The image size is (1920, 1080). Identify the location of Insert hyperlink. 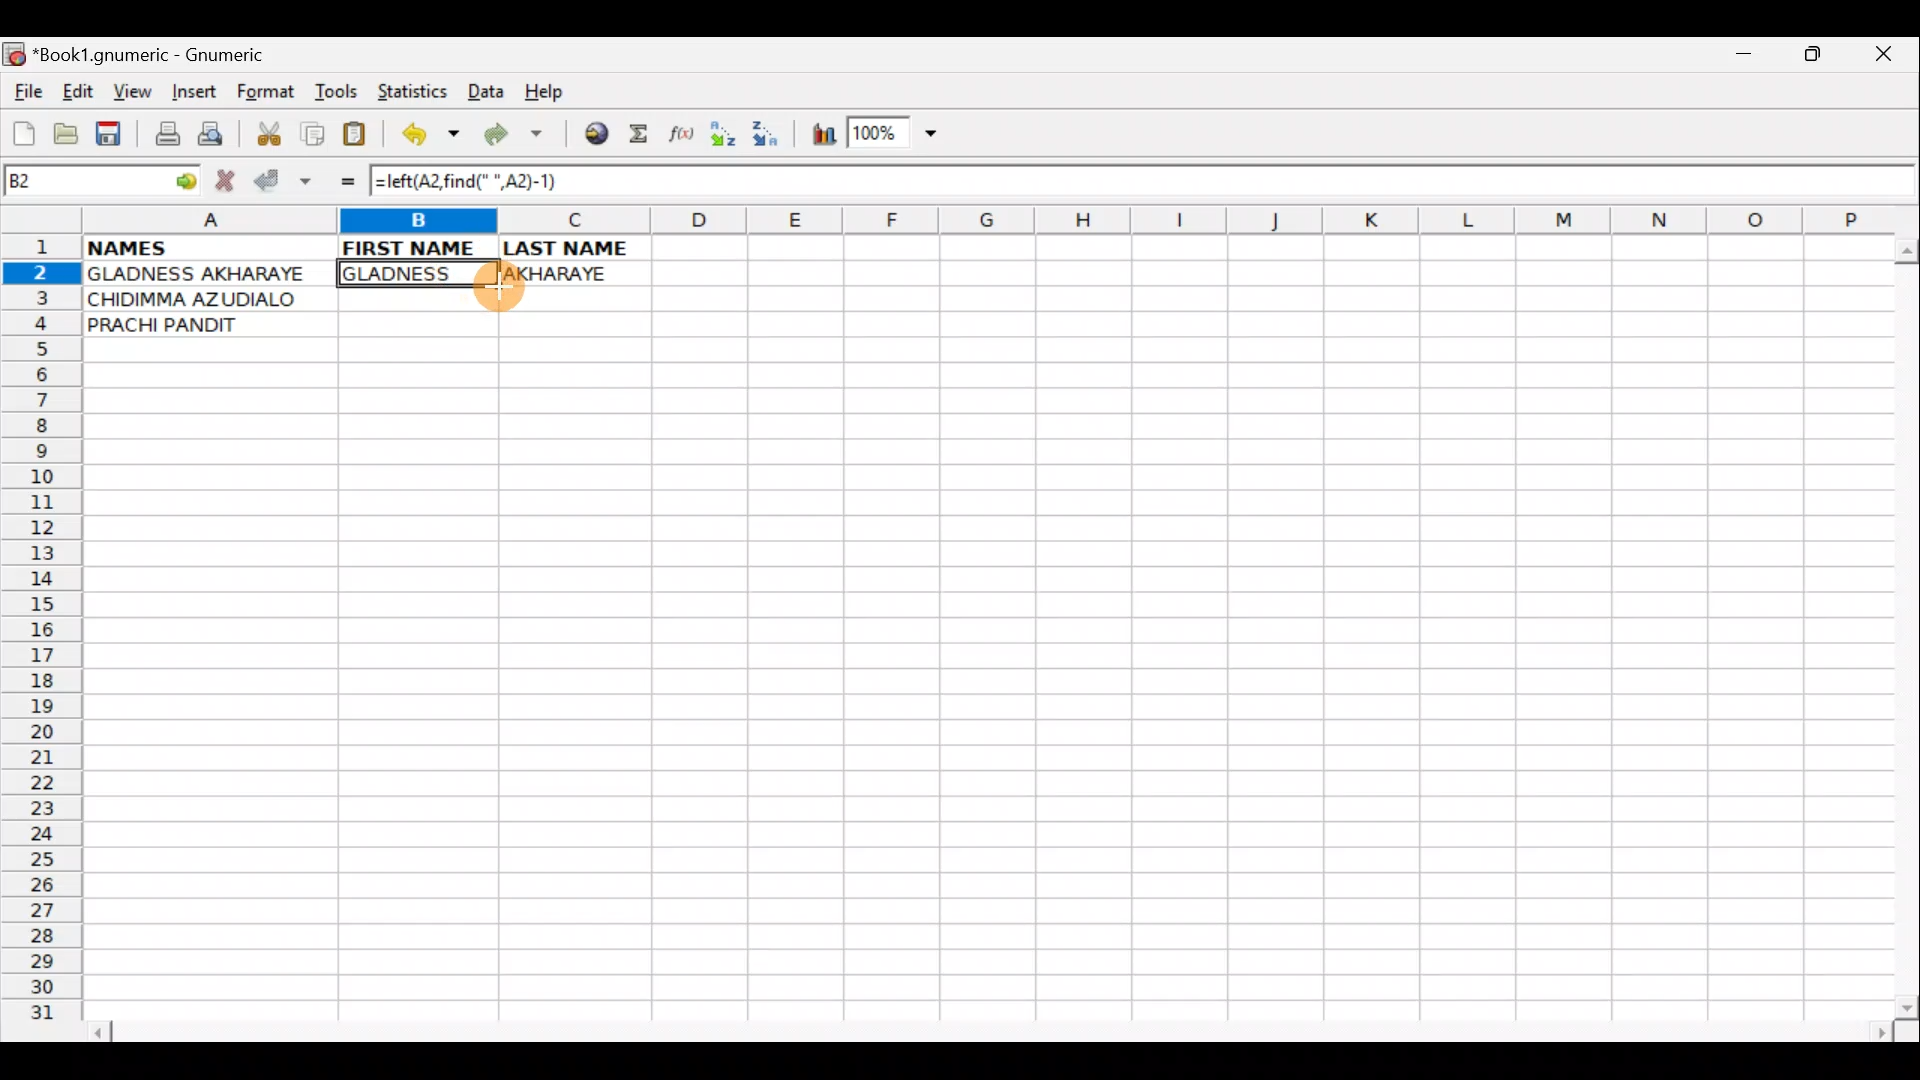
(593, 135).